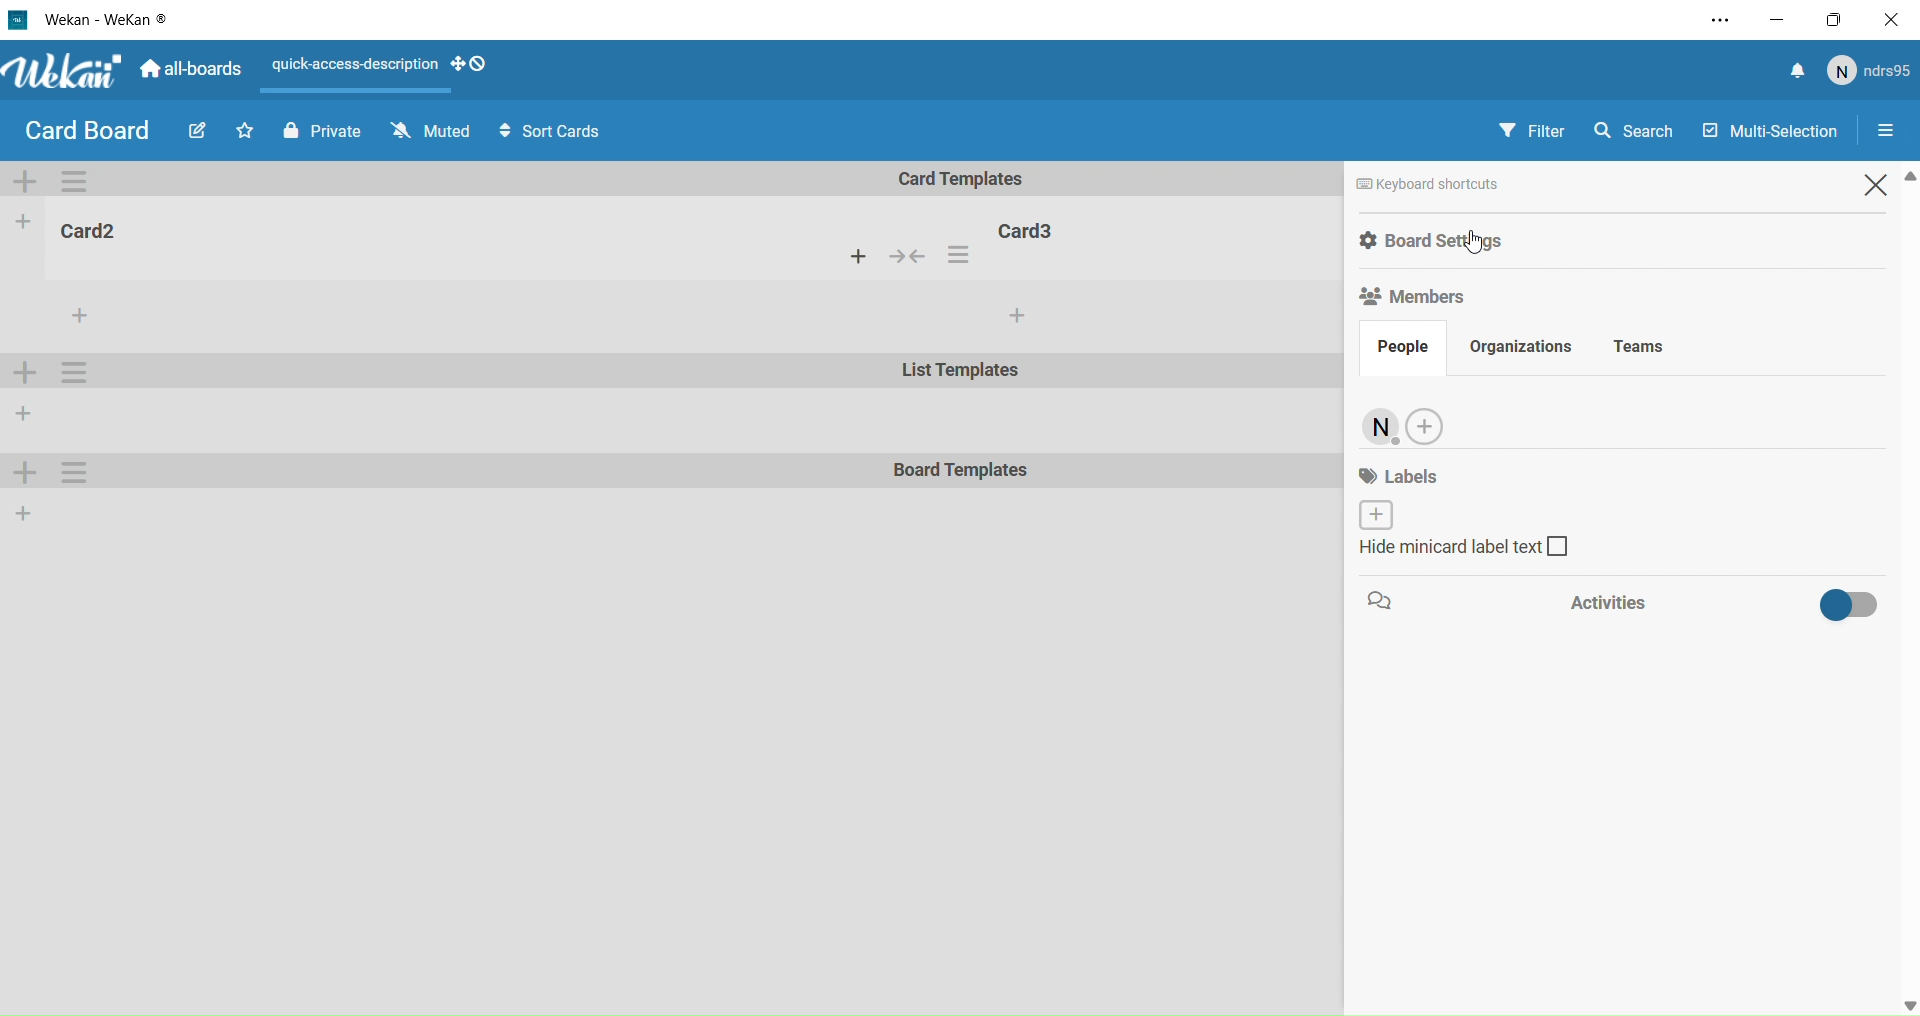 This screenshot has height=1016, width=1920. What do you see at coordinates (73, 374) in the screenshot?
I see `` at bounding box center [73, 374].